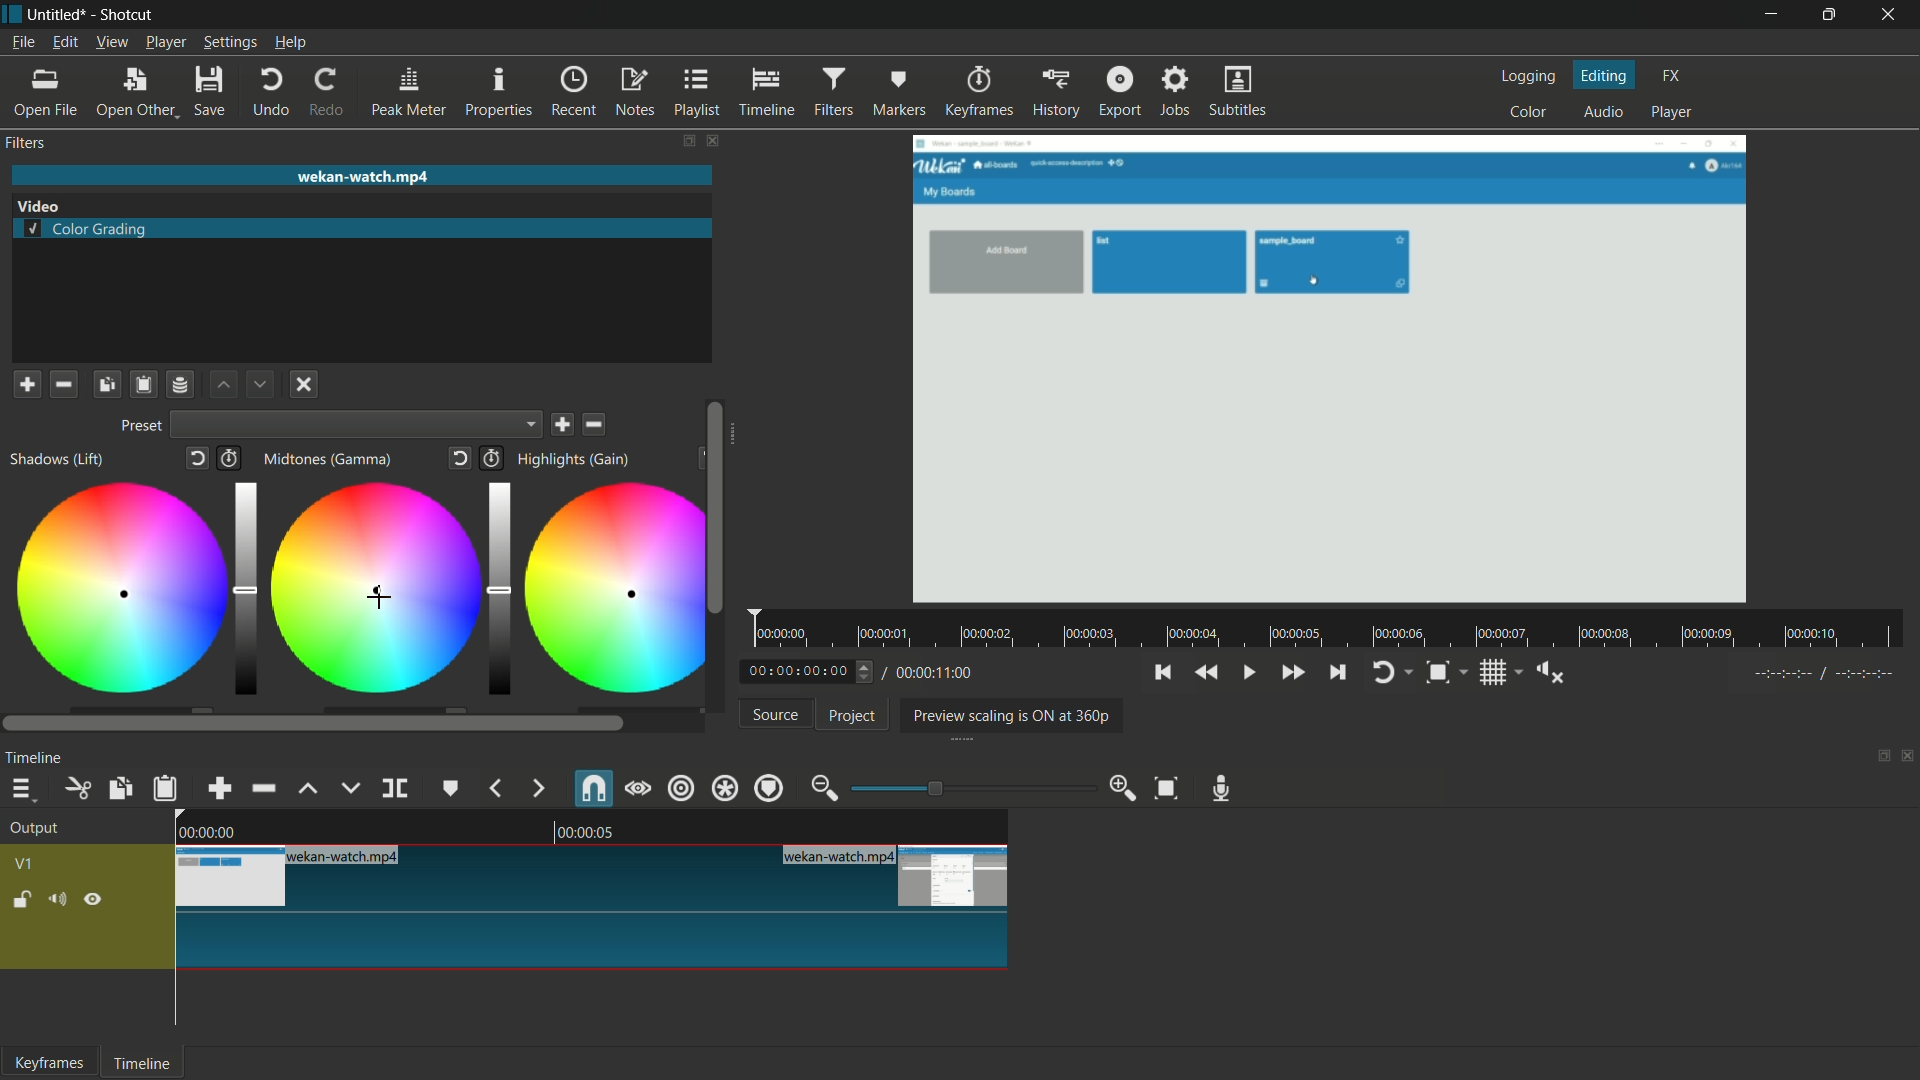 This screenshot has width=1920, height=1080. I want to click on add keyframes to this parameter, so click(492, 457).